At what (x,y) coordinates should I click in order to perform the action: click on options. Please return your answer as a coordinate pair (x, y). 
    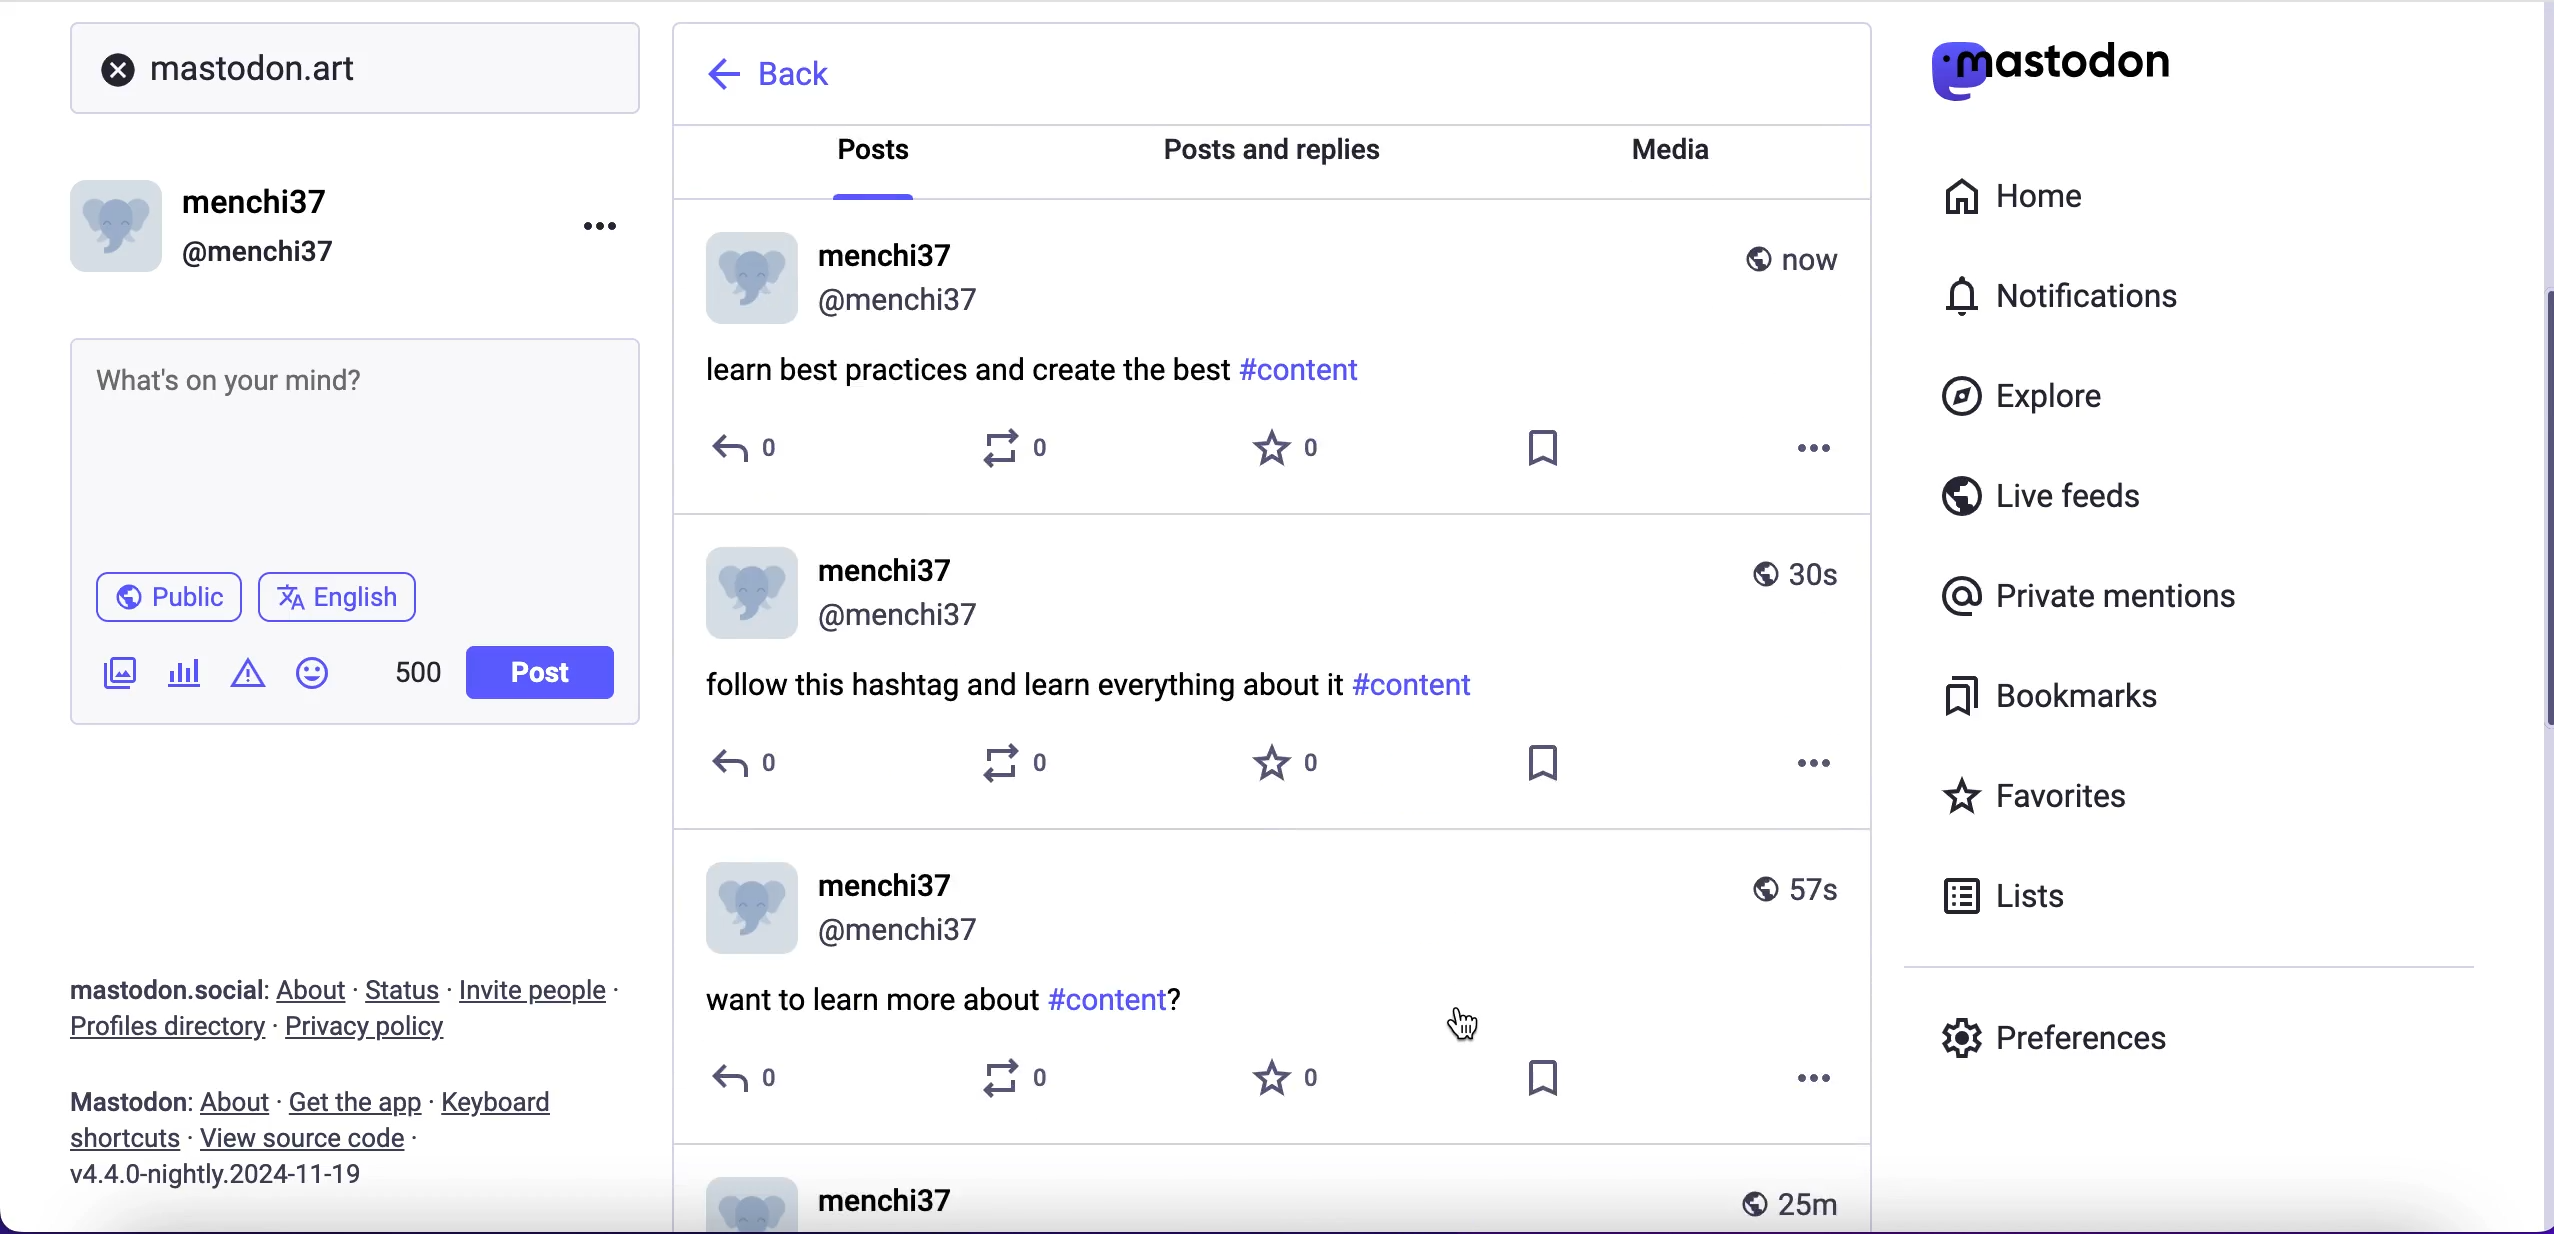
    Looking at the image, I should click on (1810, 762).